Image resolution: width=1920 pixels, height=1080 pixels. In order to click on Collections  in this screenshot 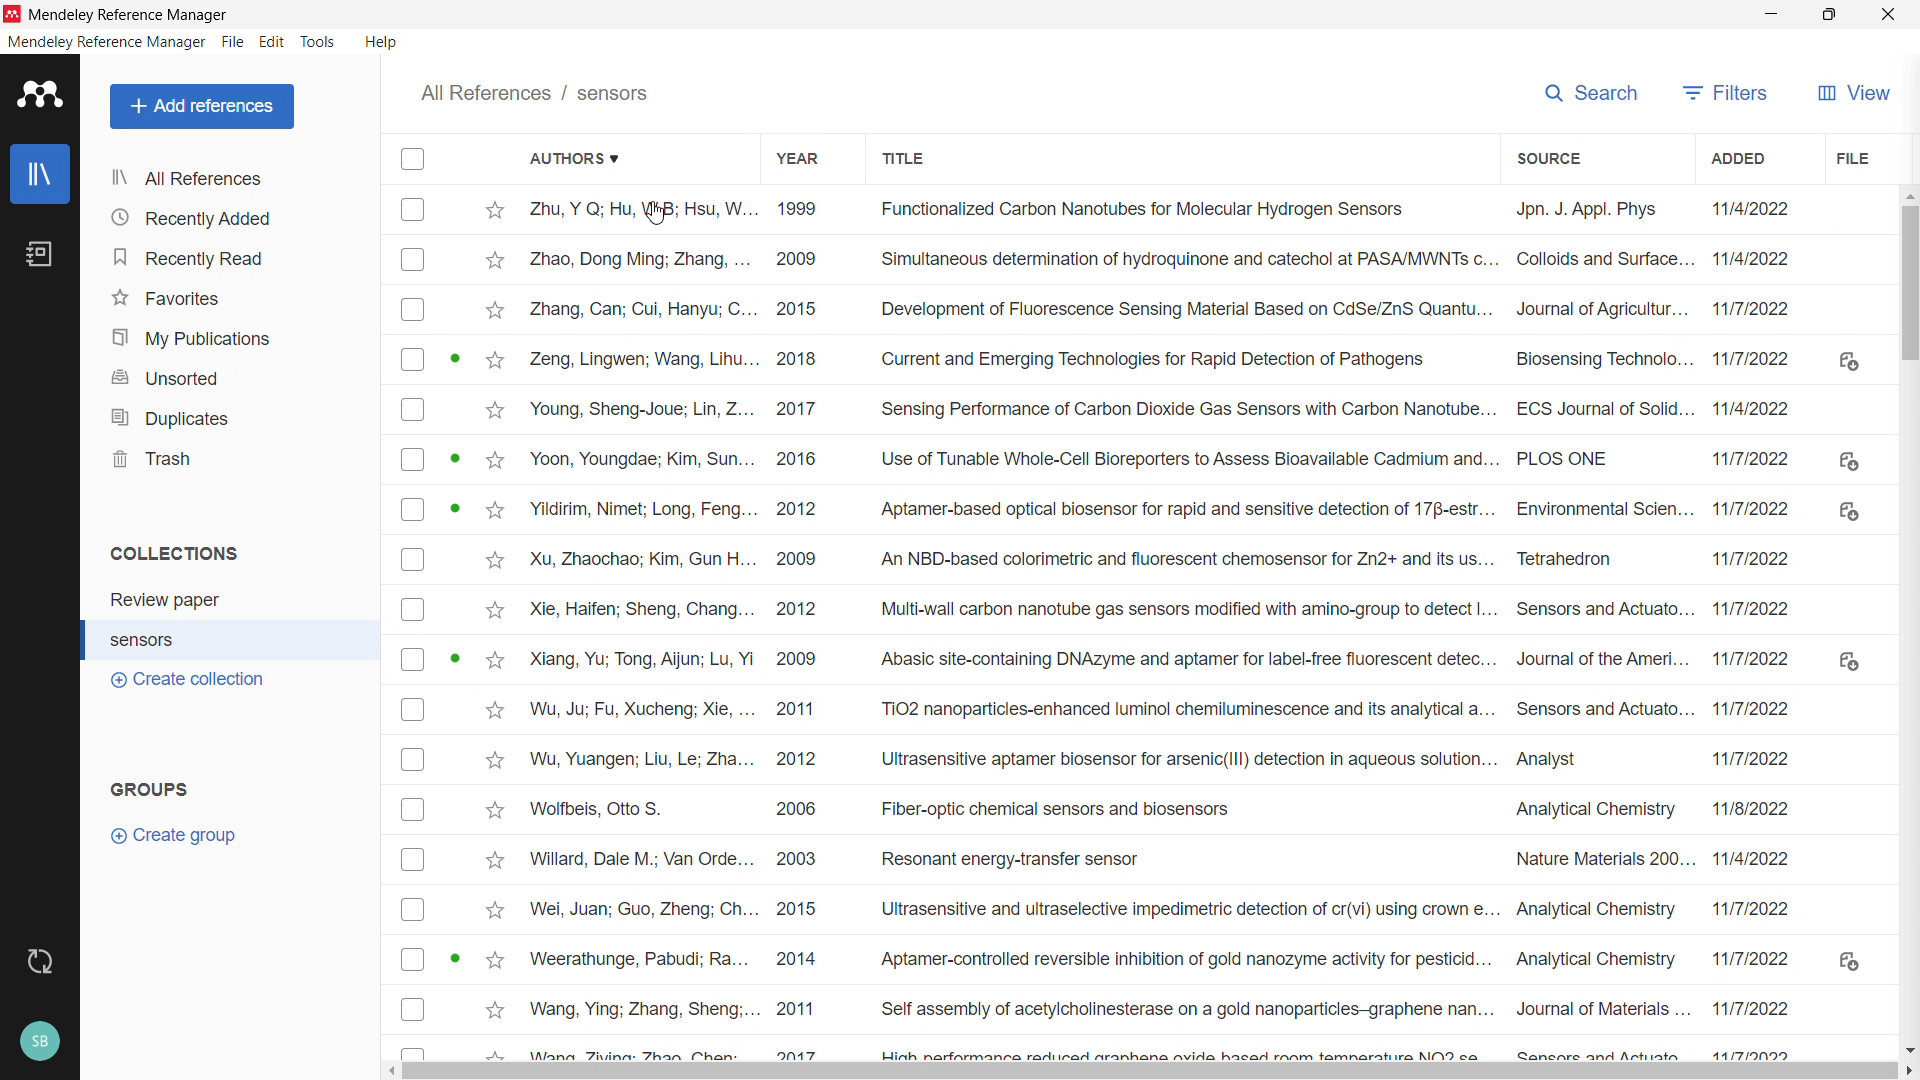, I will do `click(177, 552)`.